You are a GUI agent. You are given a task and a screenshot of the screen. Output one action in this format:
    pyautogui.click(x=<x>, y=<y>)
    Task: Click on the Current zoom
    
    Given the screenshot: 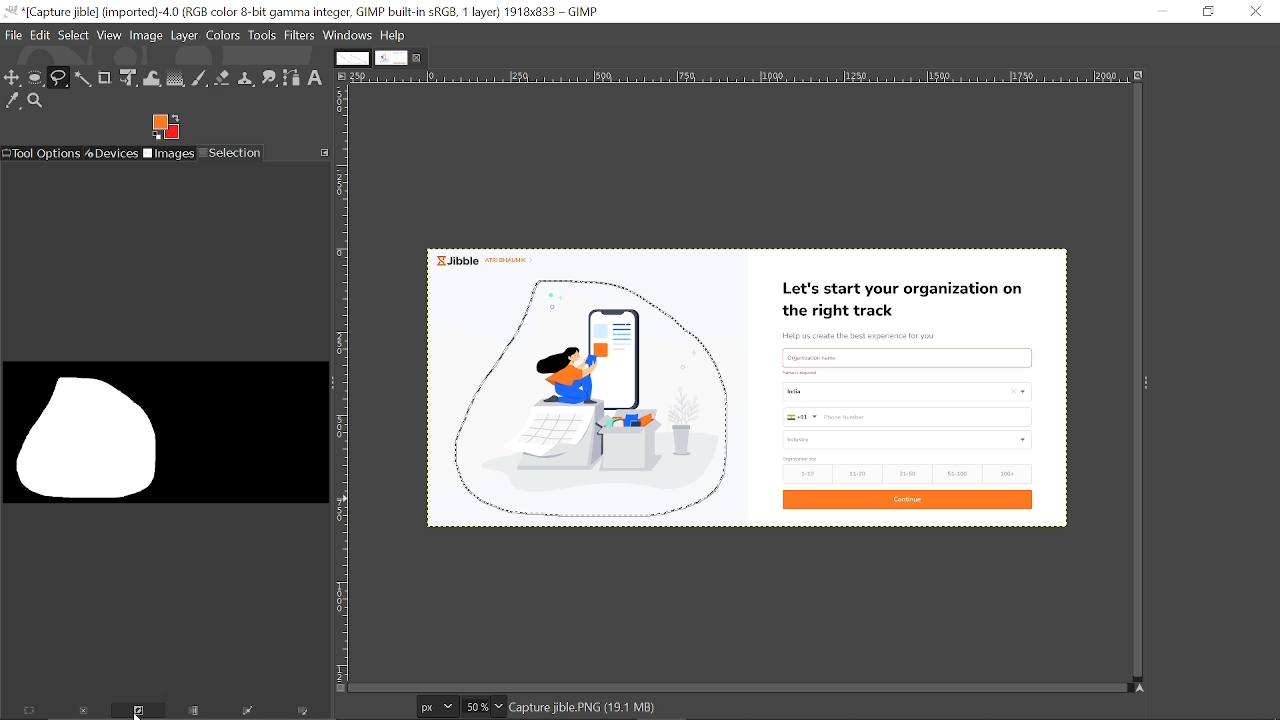 What is the action you would take?
    pyautogui.click(x=474, y=707)
    